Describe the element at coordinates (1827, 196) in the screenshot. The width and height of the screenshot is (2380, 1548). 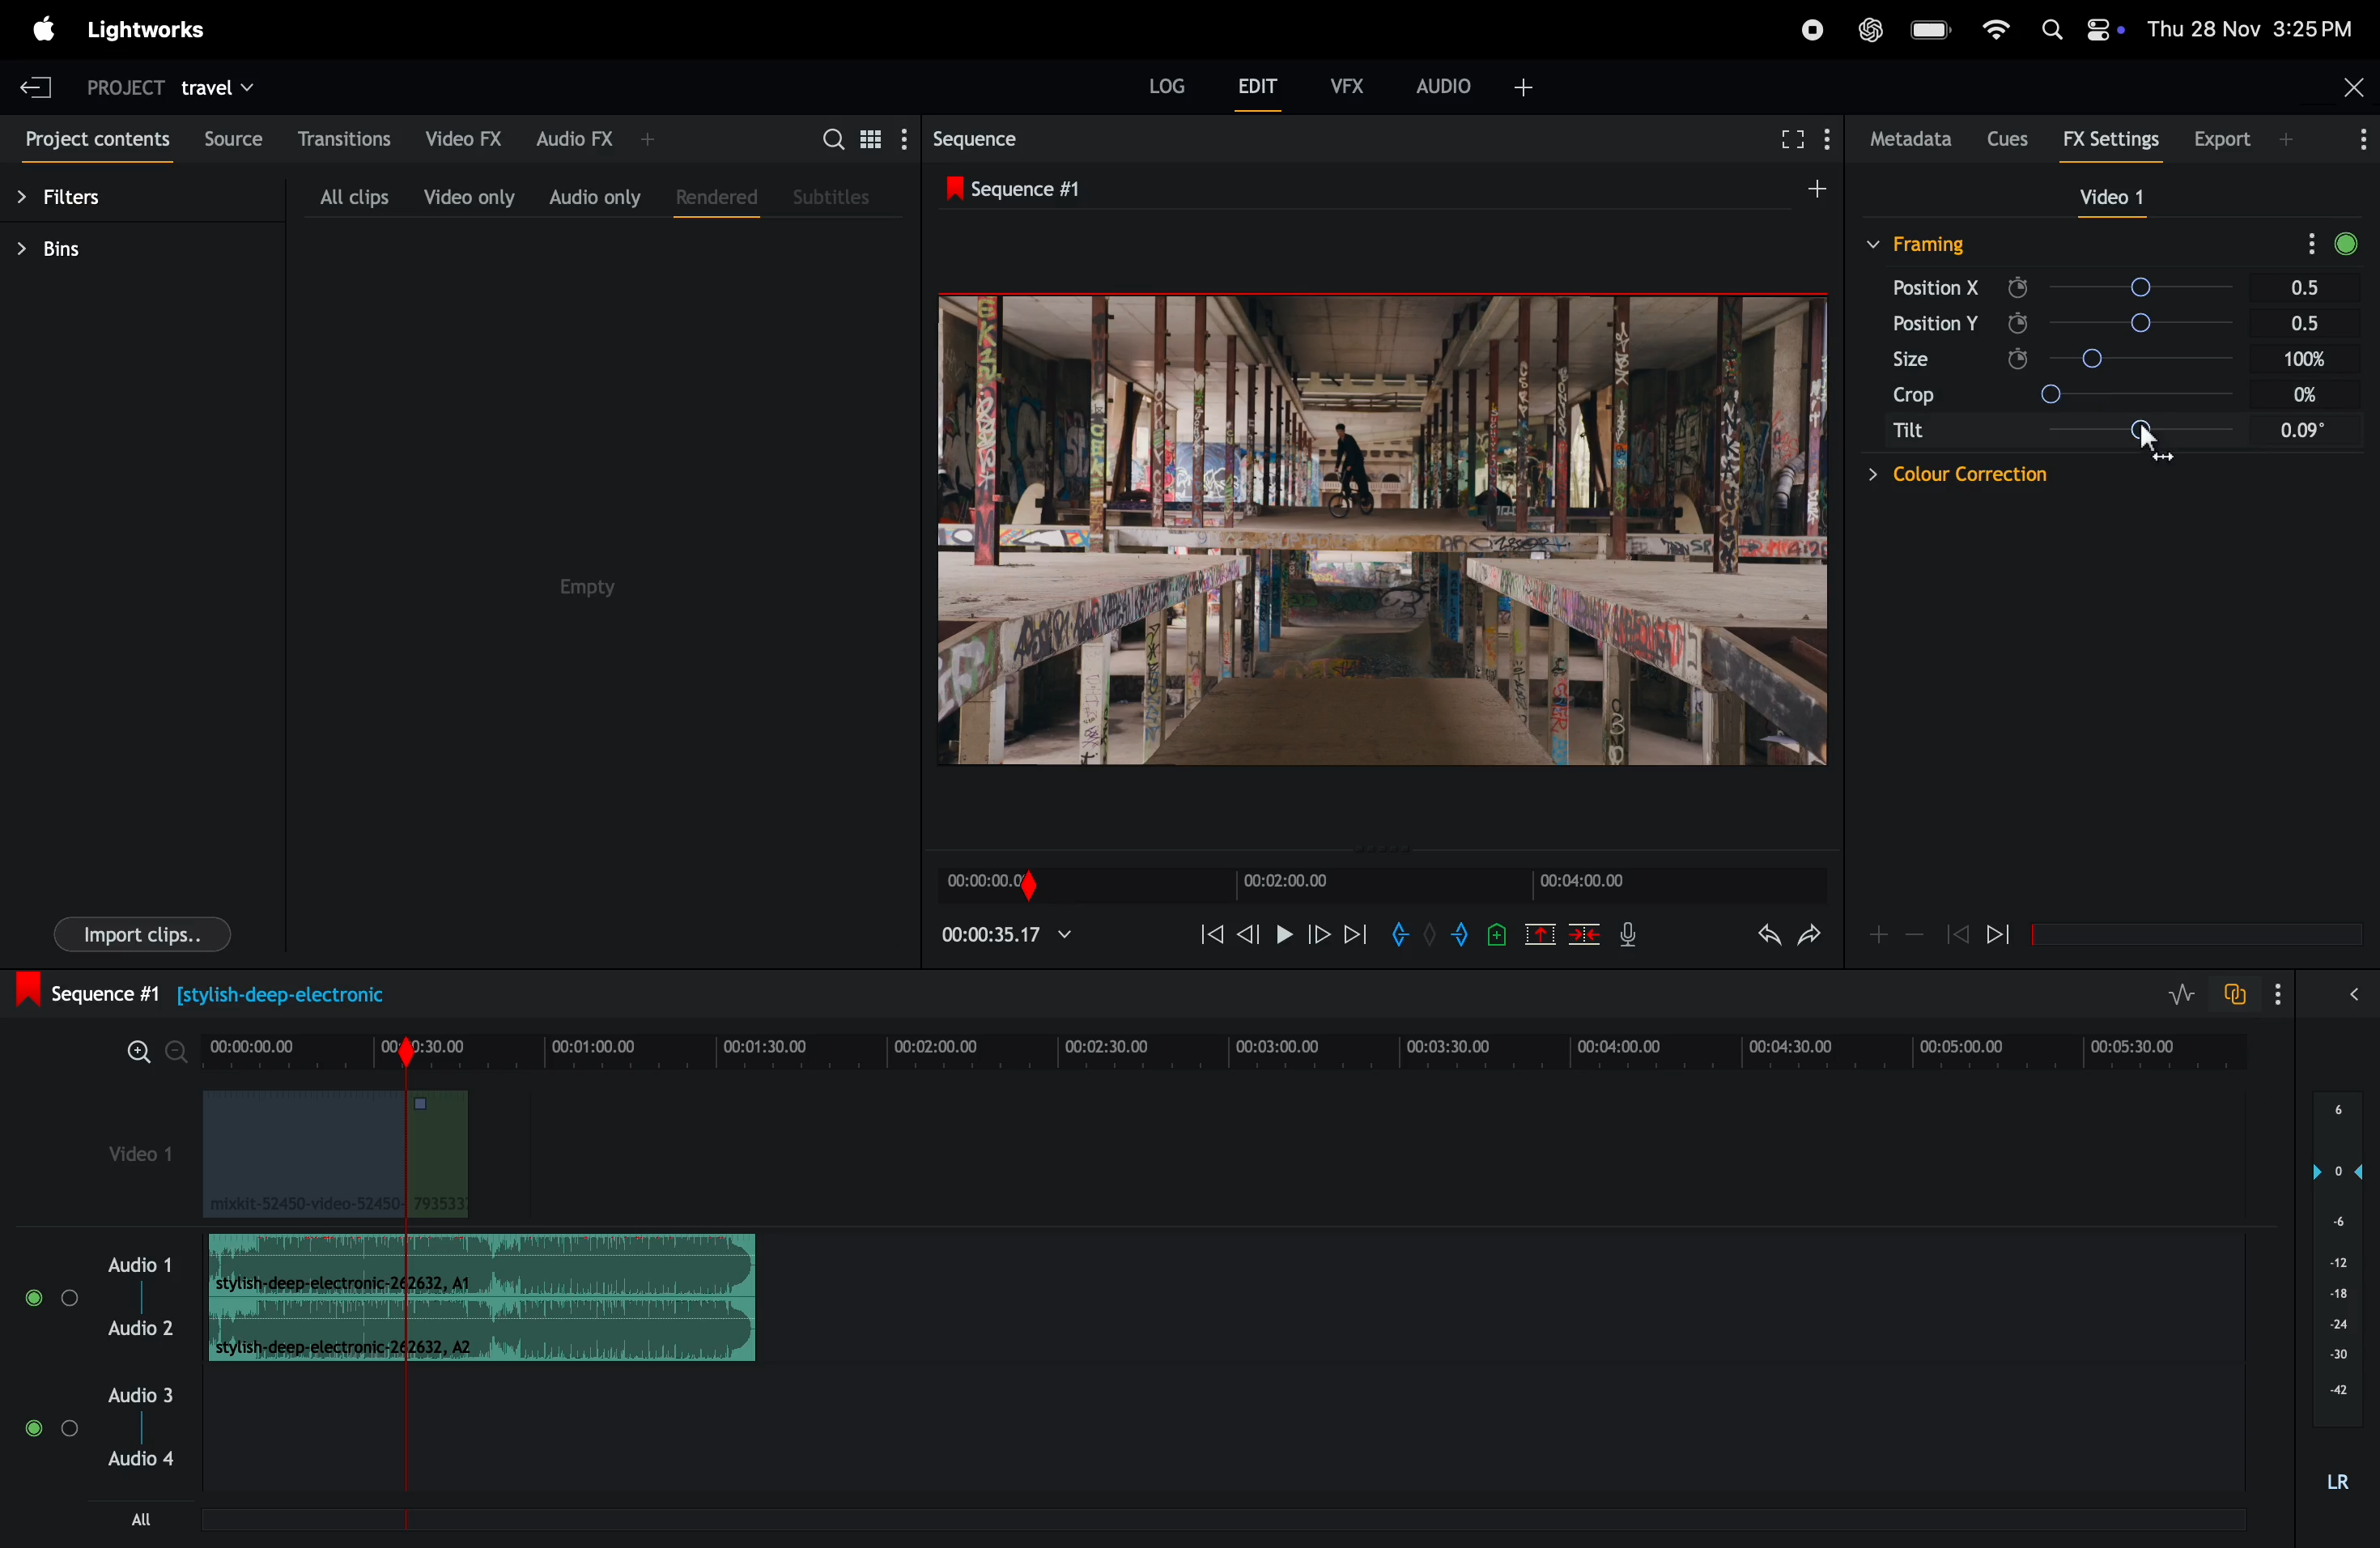
I see `add` at that location.